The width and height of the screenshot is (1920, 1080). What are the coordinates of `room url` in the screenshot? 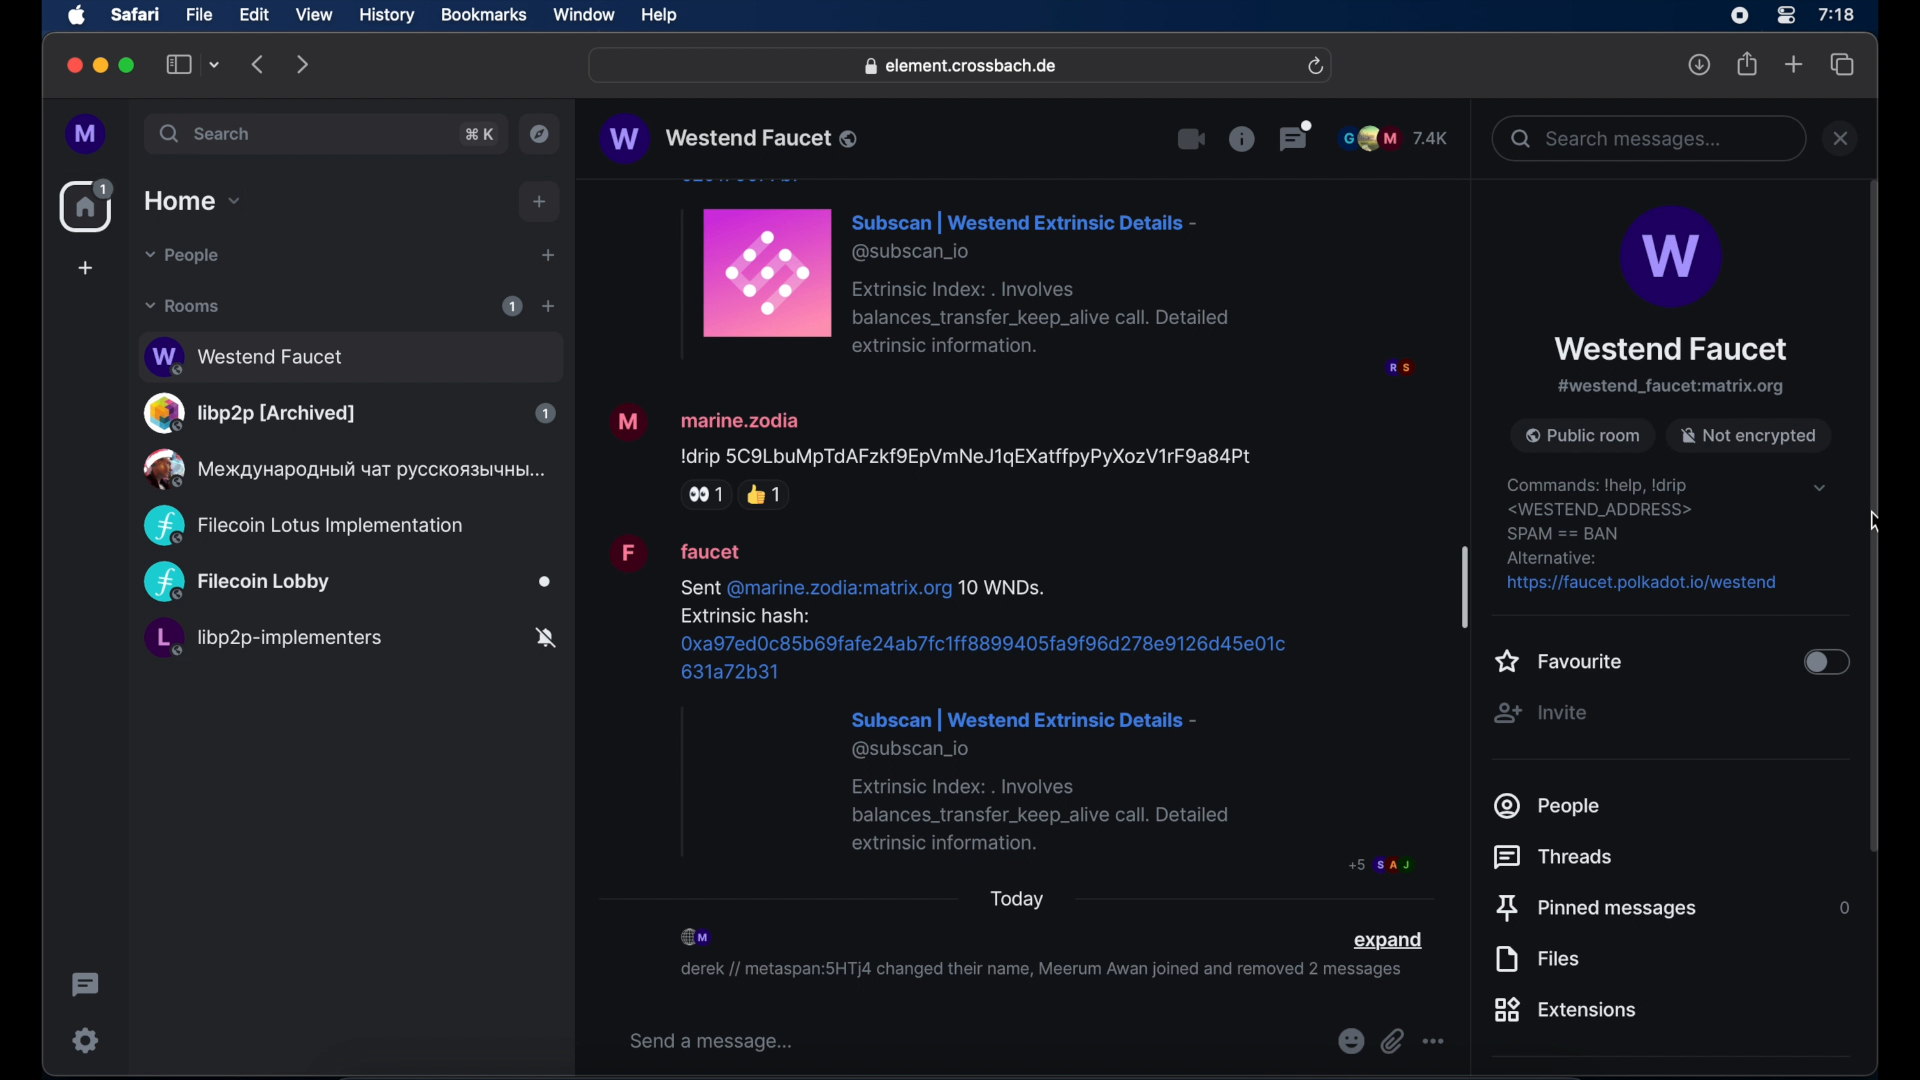 It's located at (1671, 387).